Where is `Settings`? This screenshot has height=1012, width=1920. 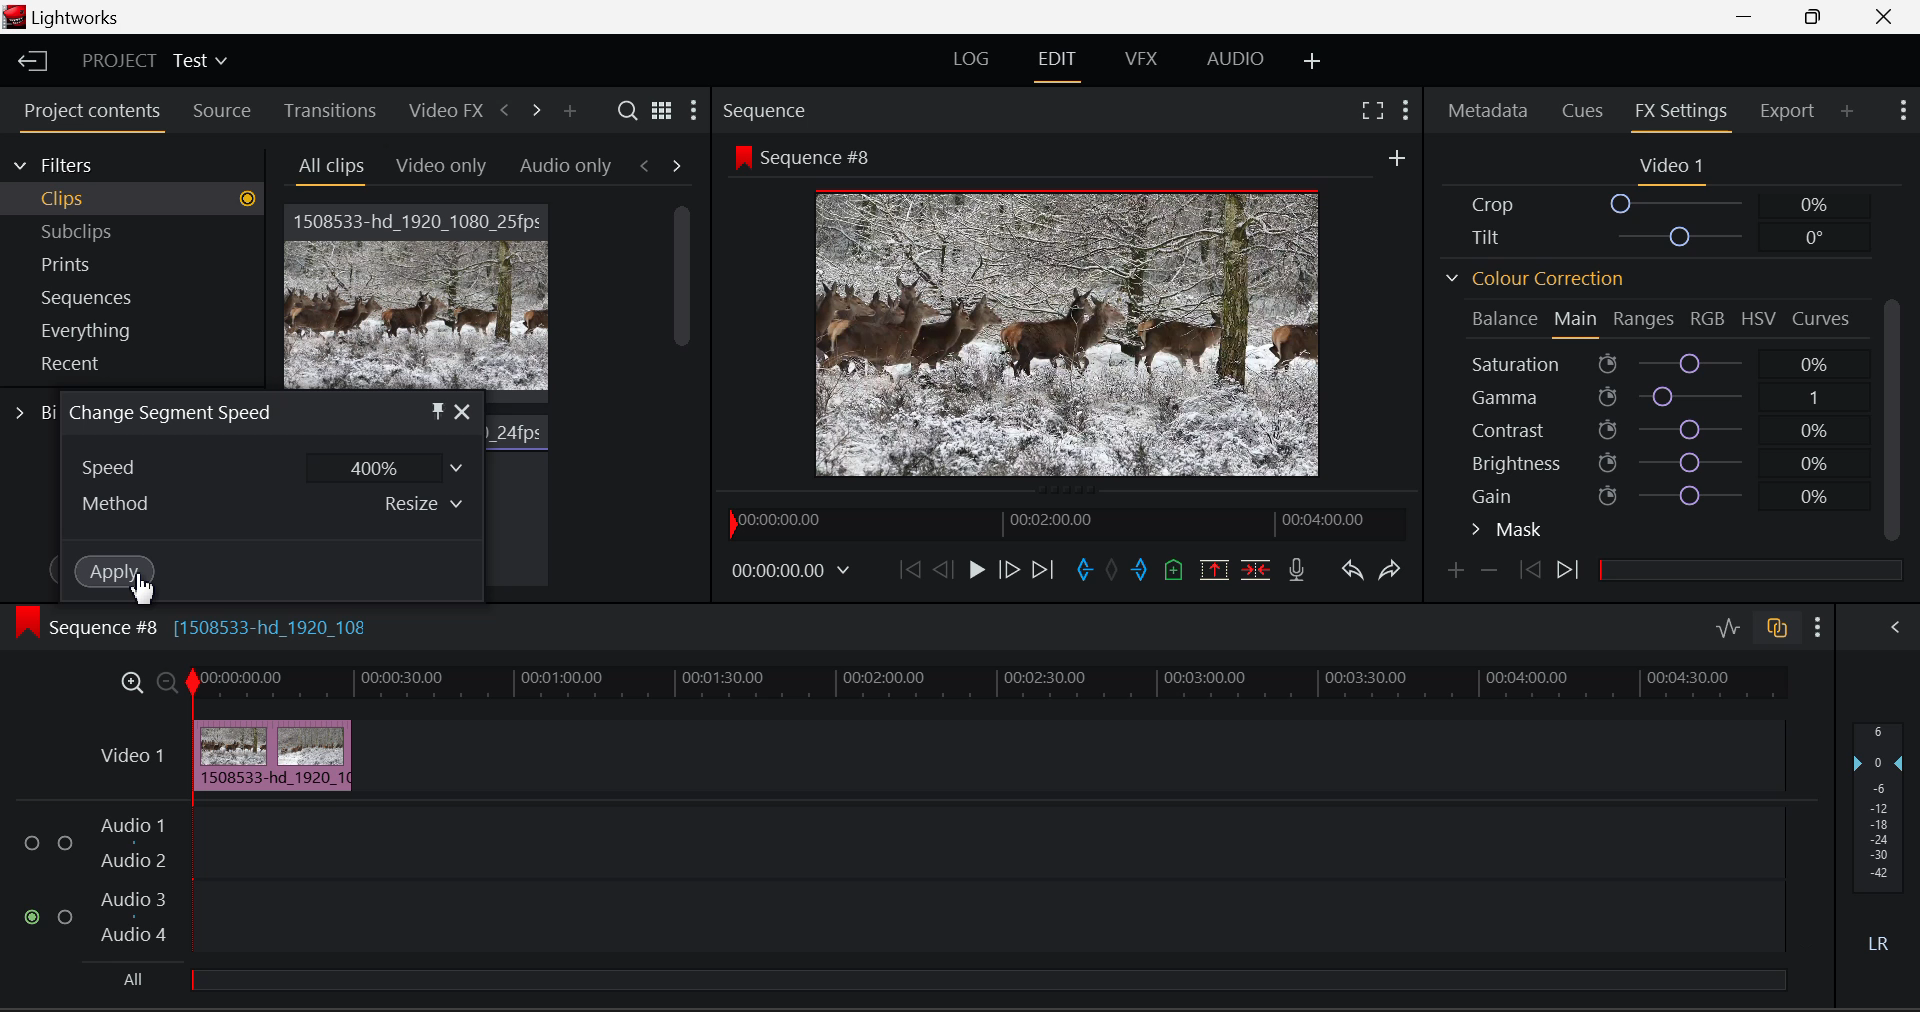
Settings is located at coordinates (697, 111).